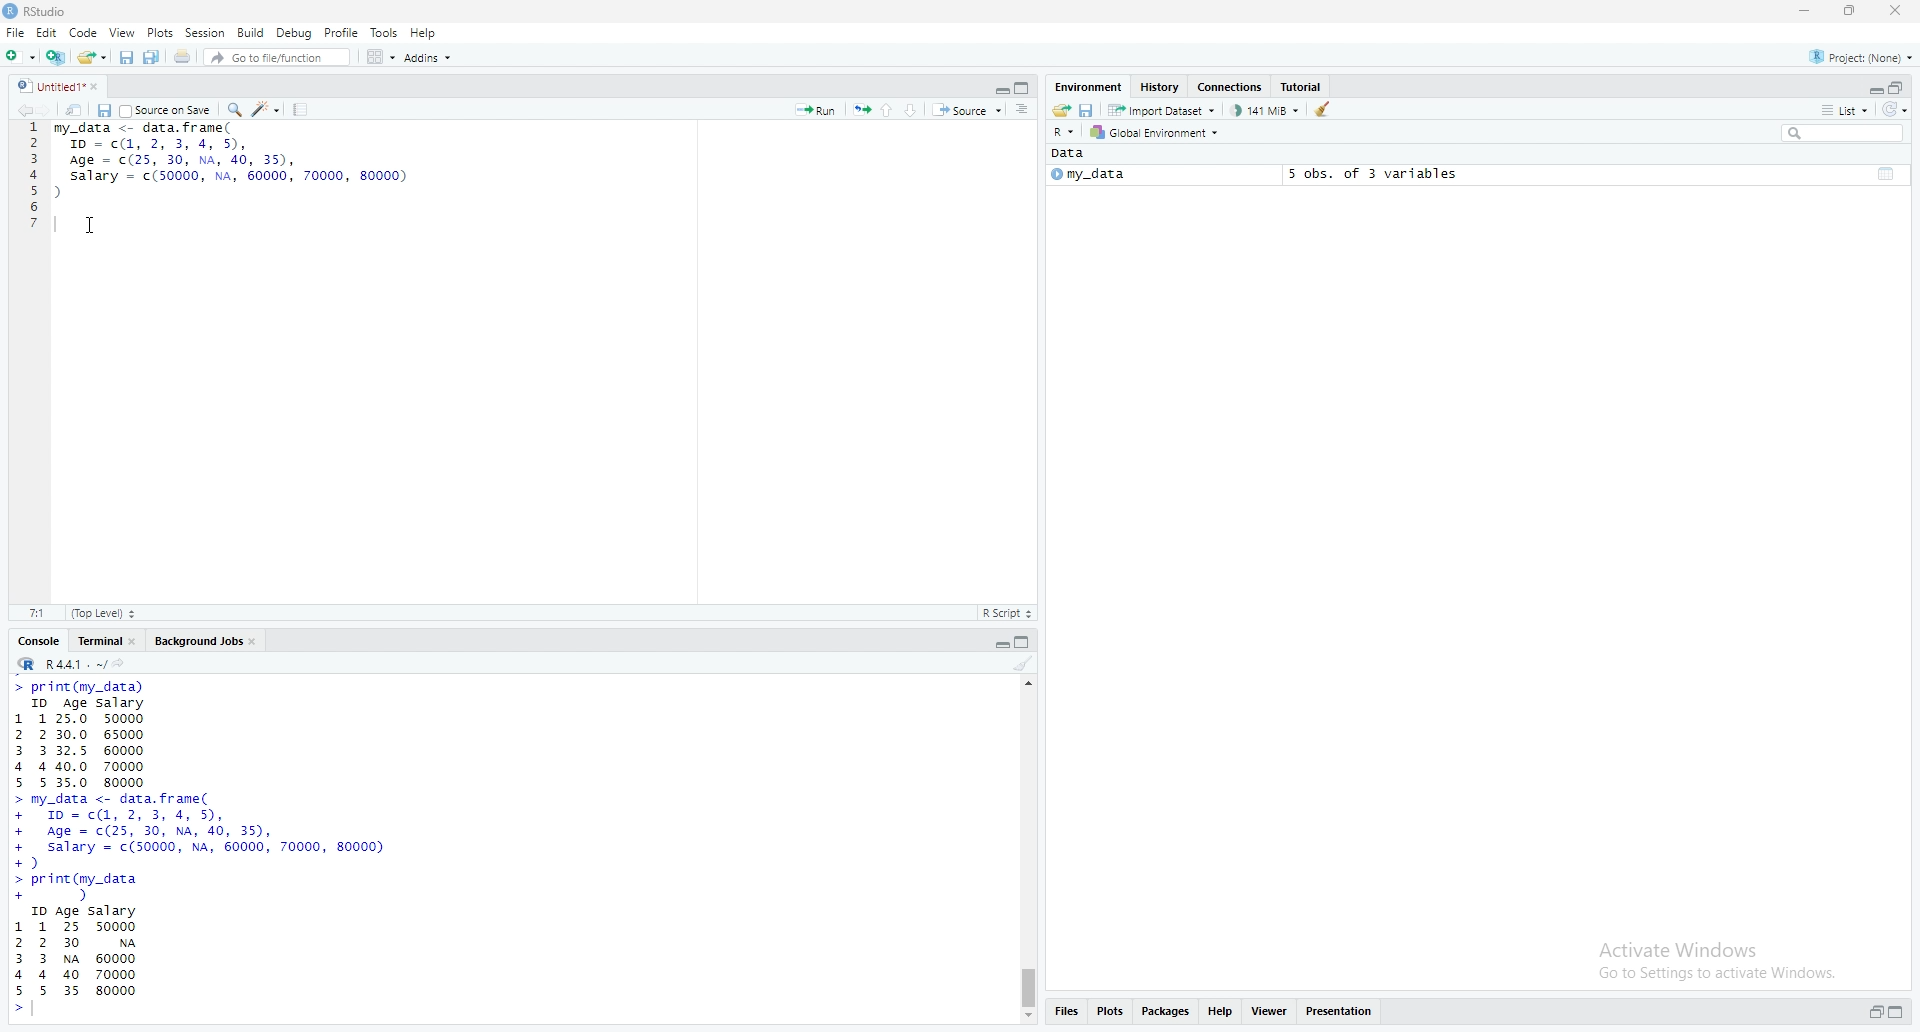 The height and width of the screenshot is (1032, 1920). Describe the element at coordinates (109, 611) in the screenshot. I see `top level` at that location.